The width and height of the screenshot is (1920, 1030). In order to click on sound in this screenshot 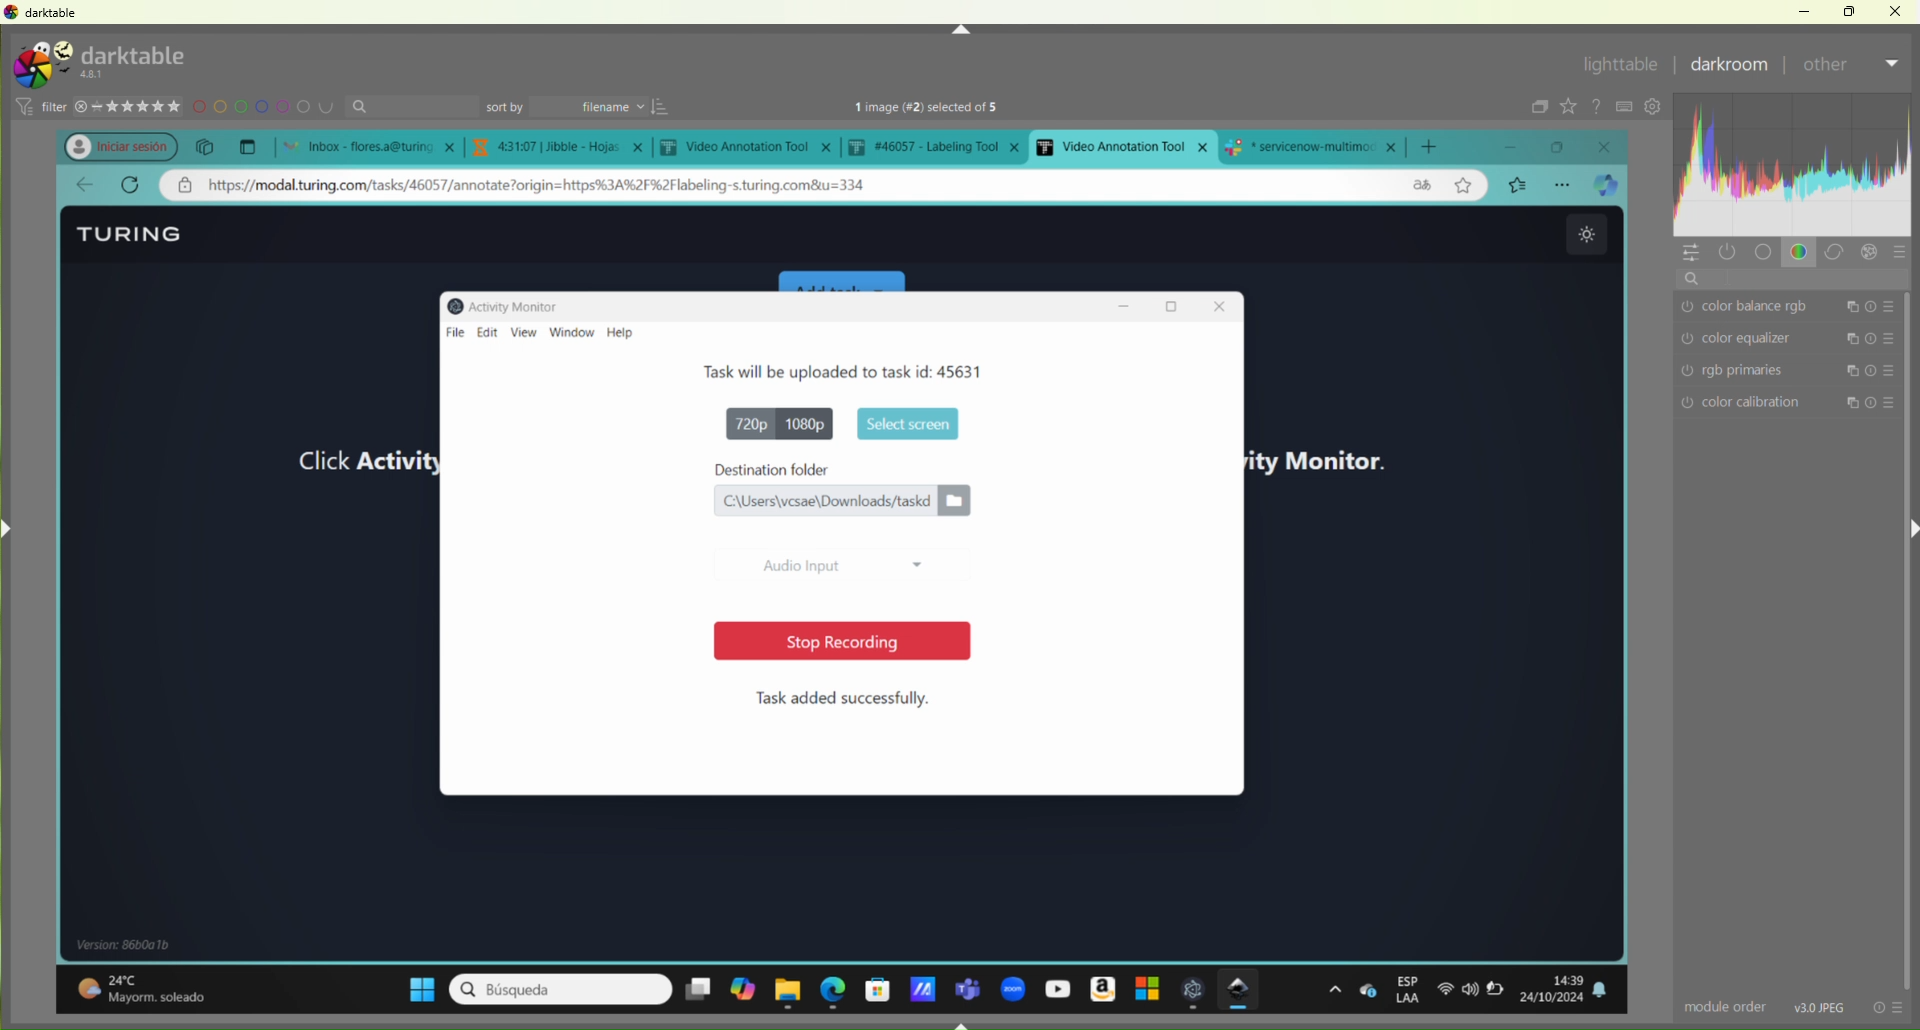, I will do `click(1471, 990)`.